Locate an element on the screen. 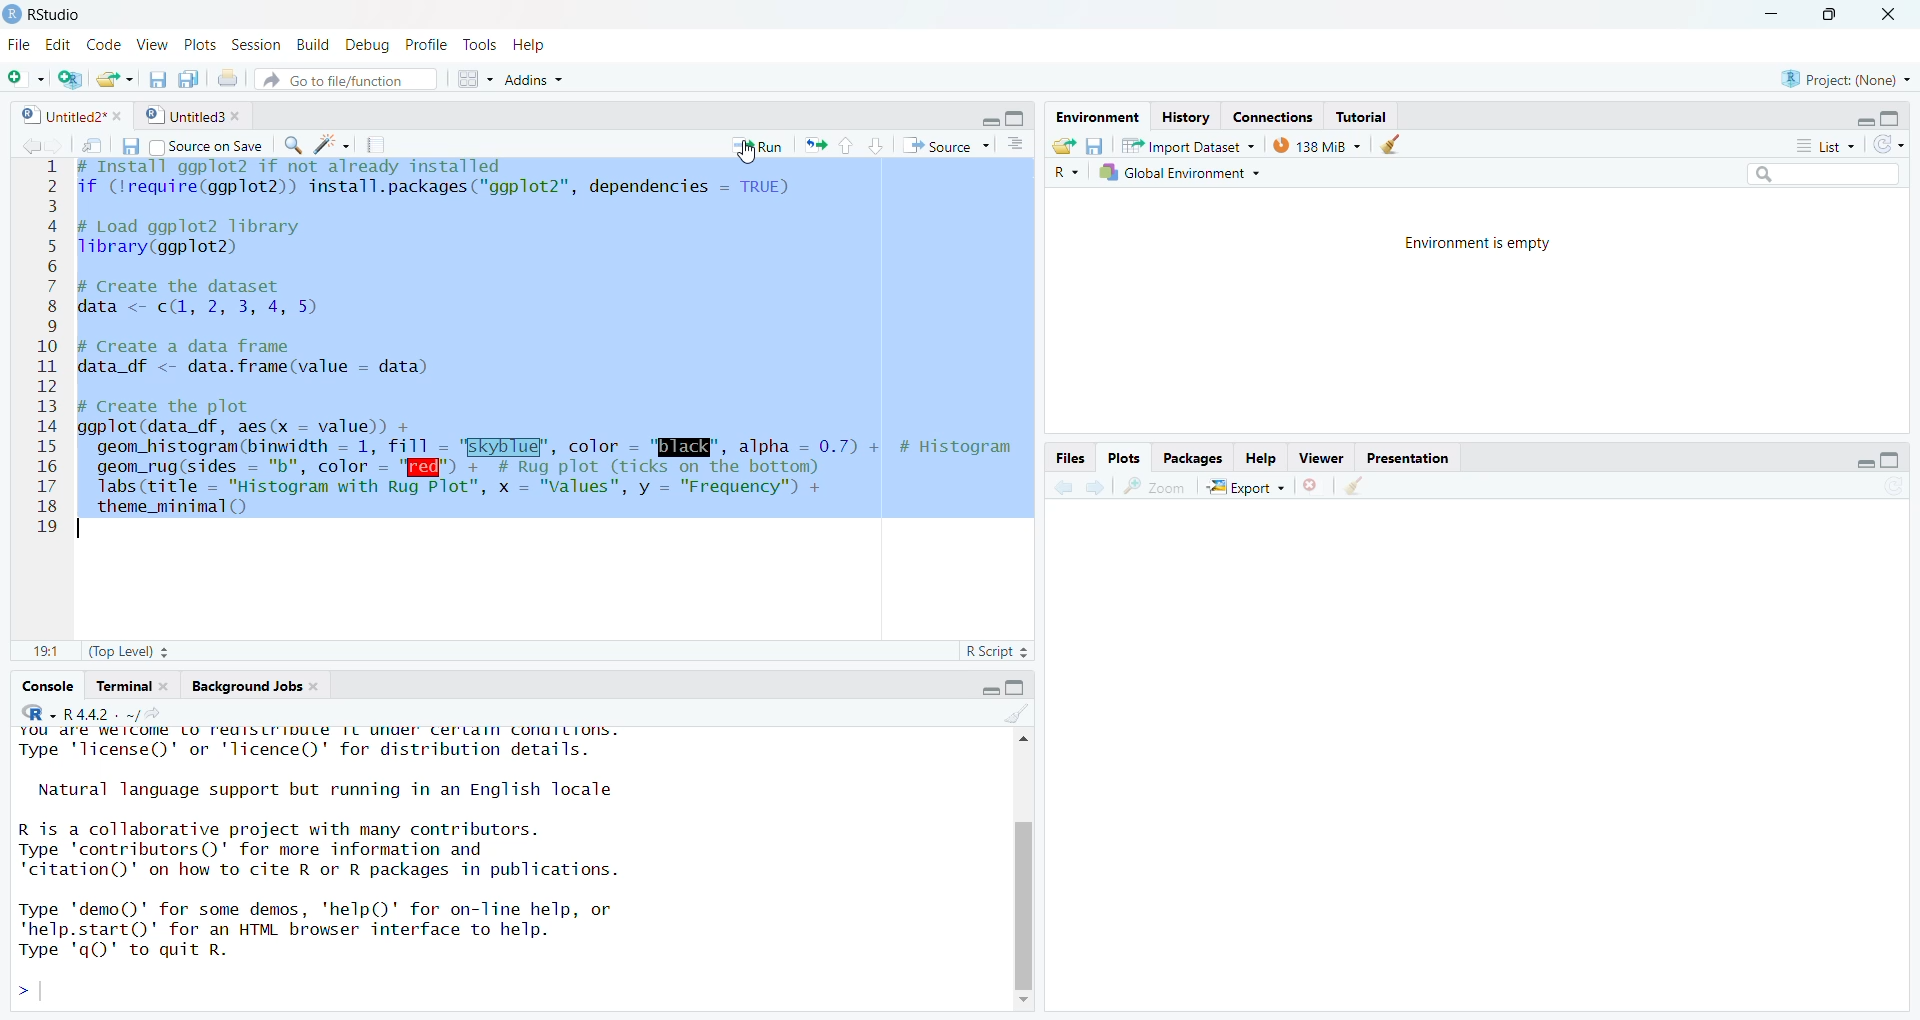 The height and width of the screenshot is (1020, 1920). Go to file/function is located at coordinates (340, 78).